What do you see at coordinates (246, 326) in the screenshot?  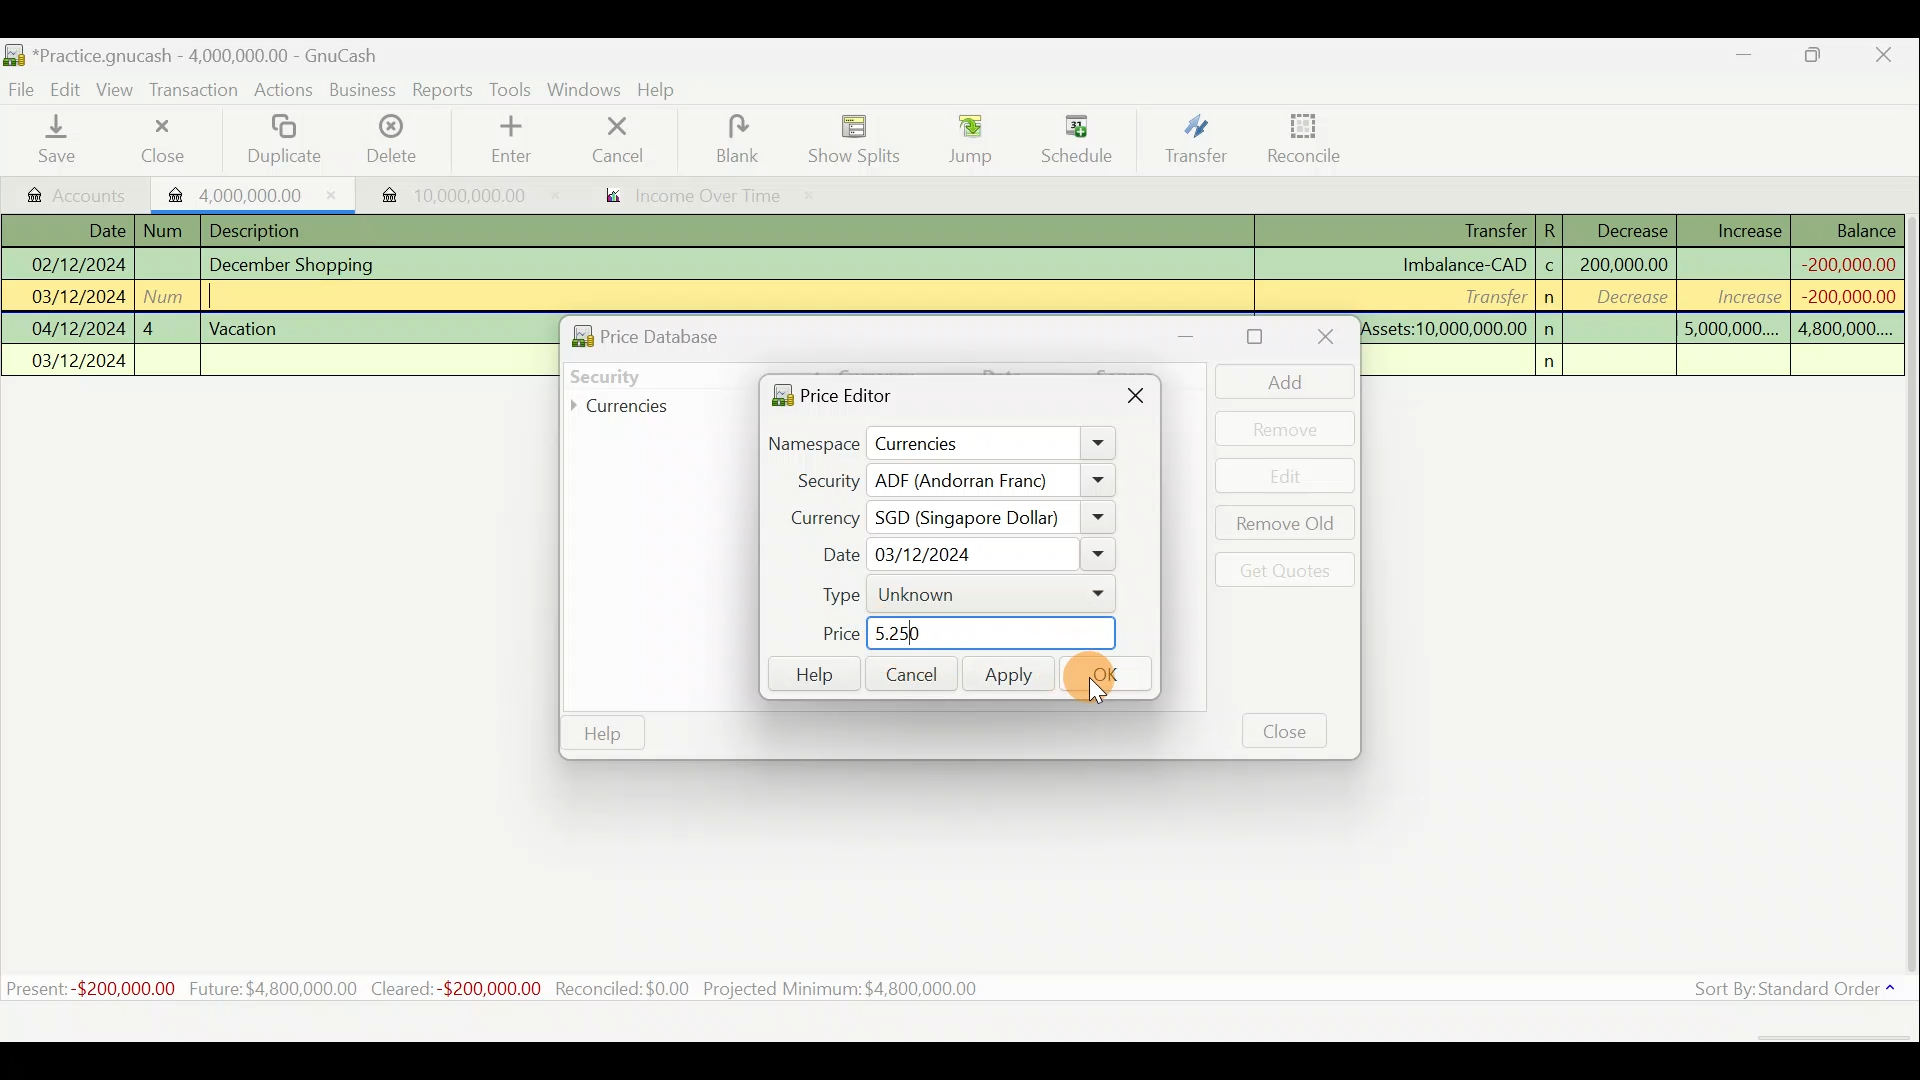 I see `Vacation` at bounding box center [246, 326].